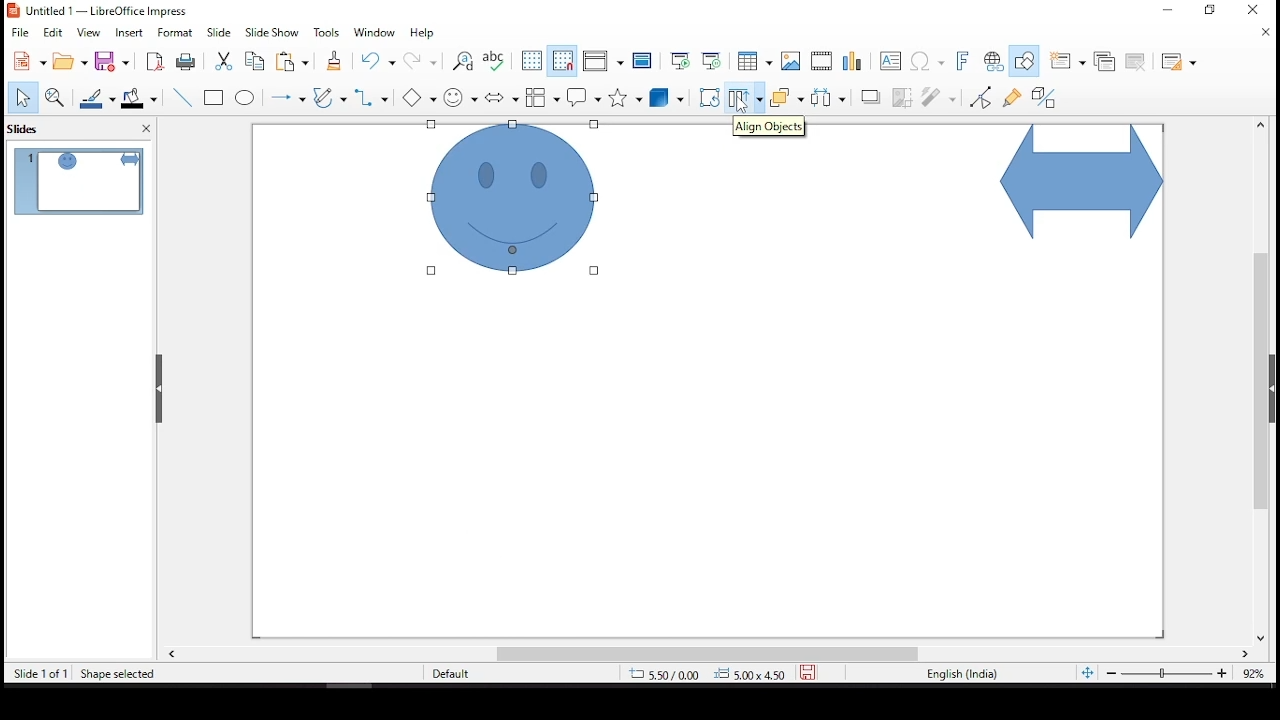 The width and height of the screenshot is (1280, 720). What do you see at coordinates (131, 33) in the screenshot?
I see `insert` at bounding box center [131, 33].